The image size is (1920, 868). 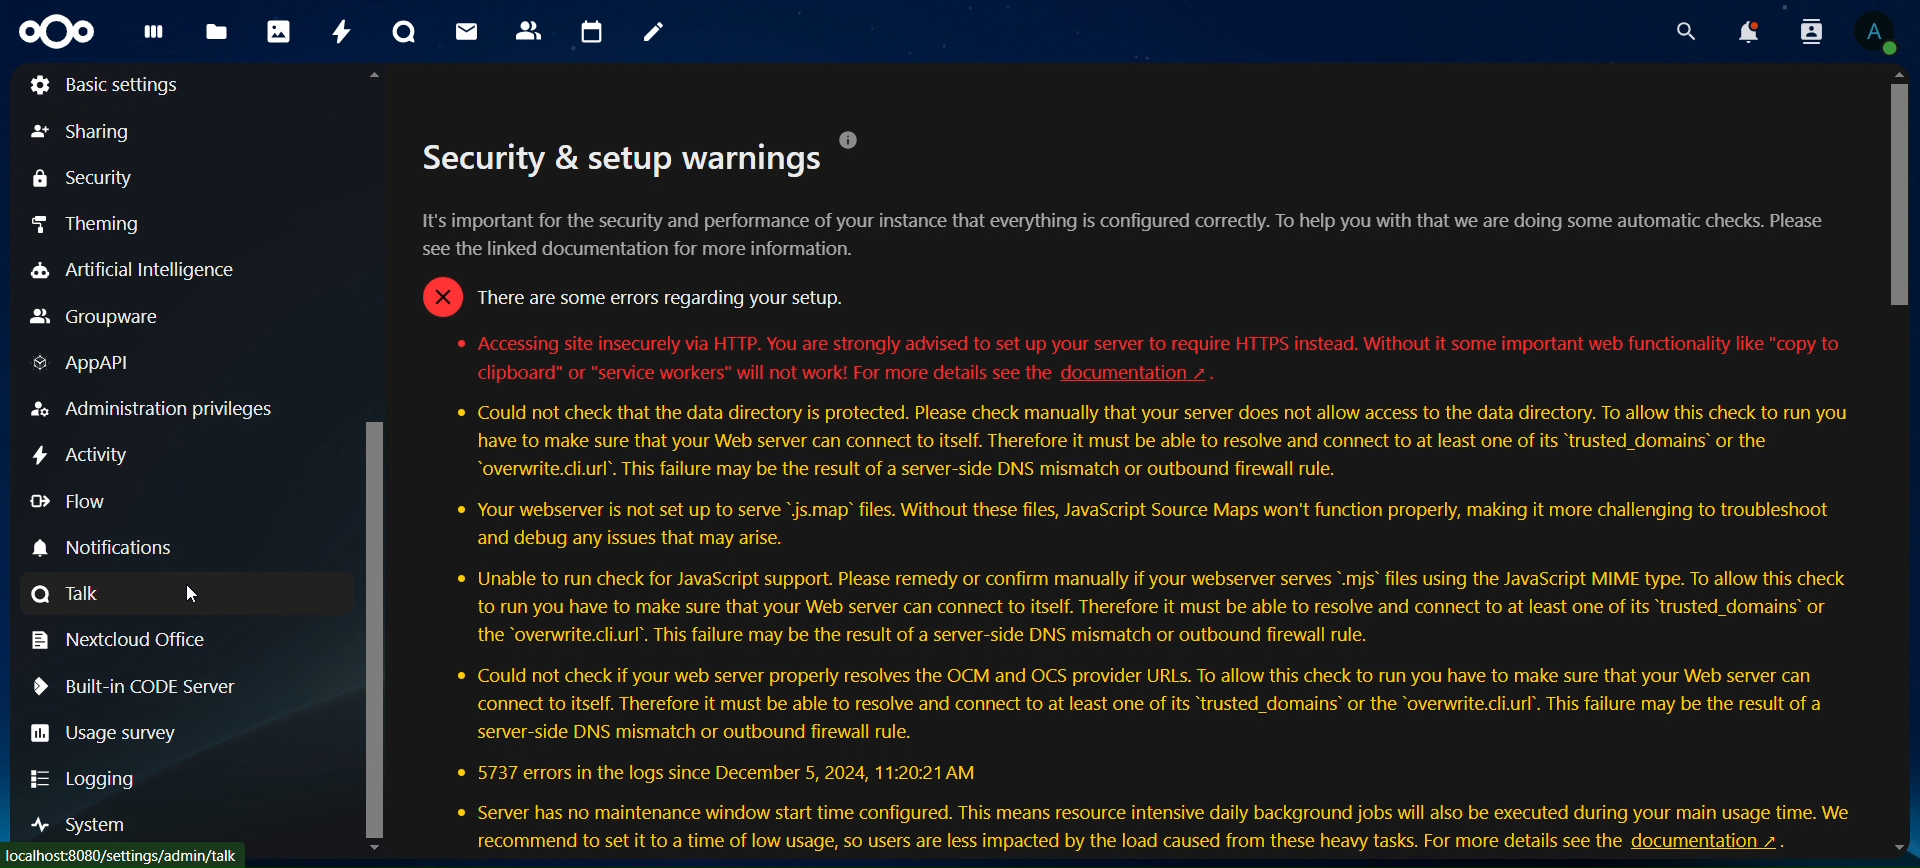 I want to click on security, so click(x=88, y=179).